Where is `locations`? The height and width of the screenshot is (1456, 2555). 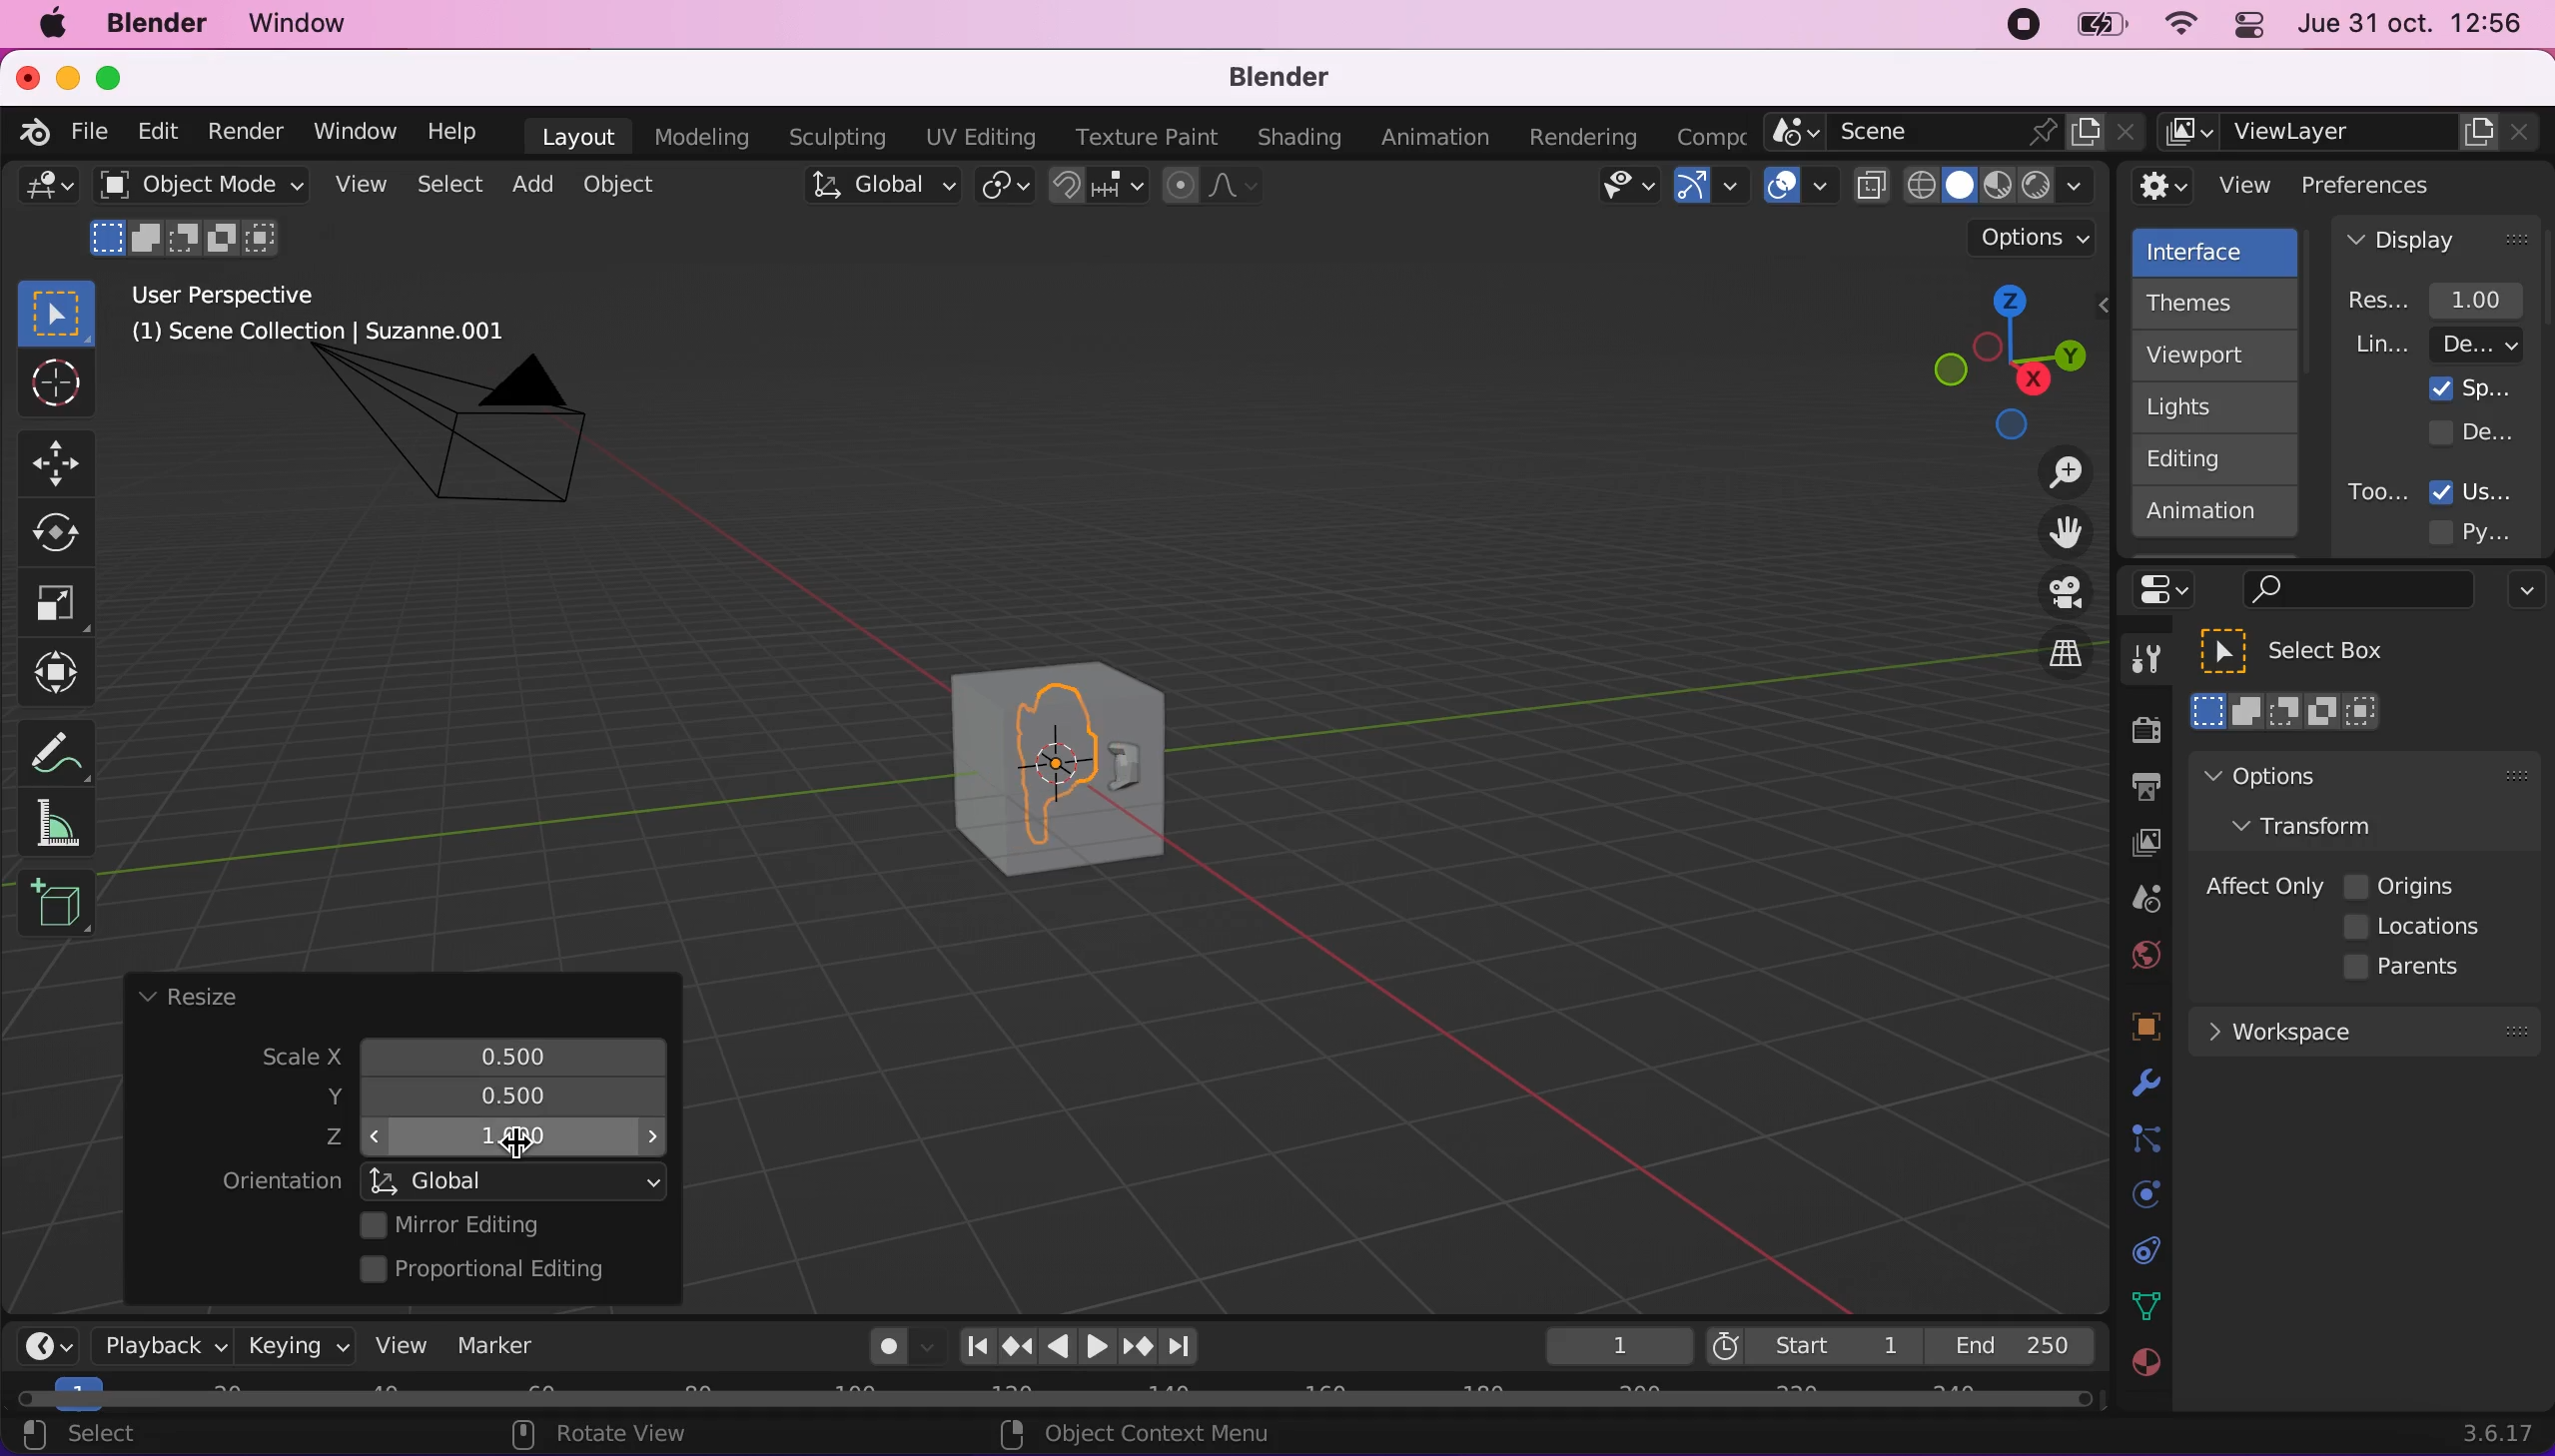 locations is located at coordinates (2419, 927).